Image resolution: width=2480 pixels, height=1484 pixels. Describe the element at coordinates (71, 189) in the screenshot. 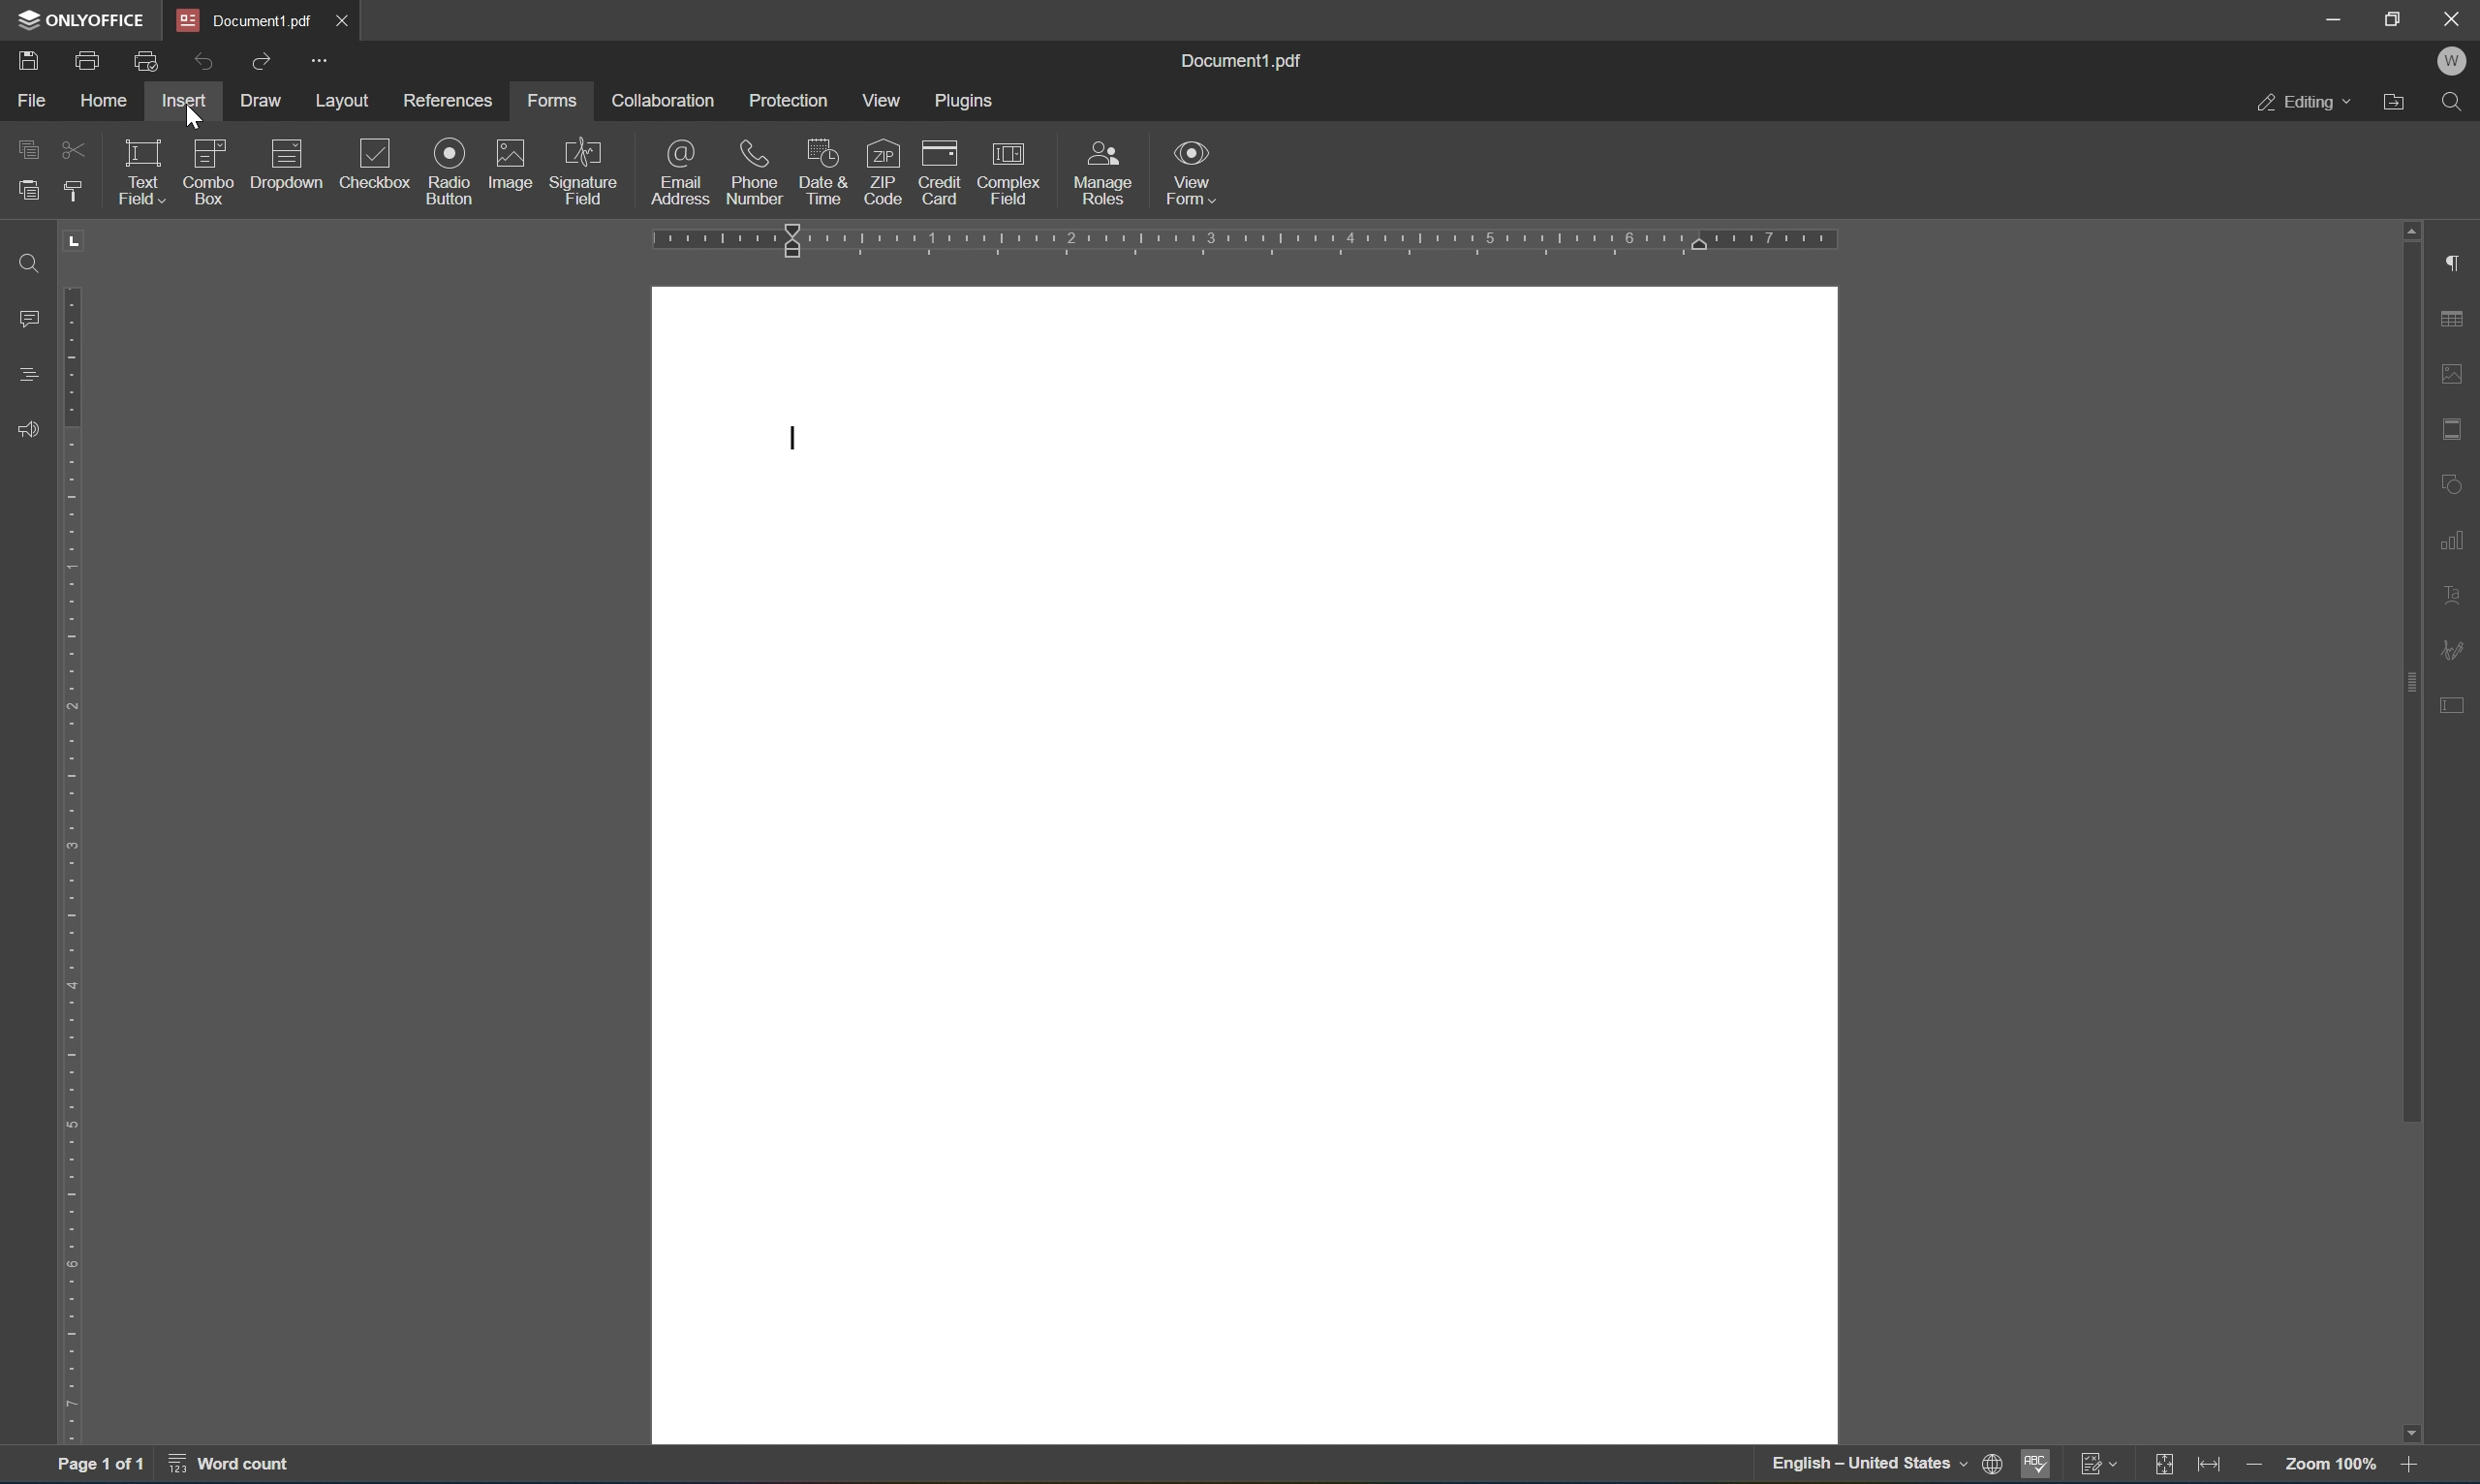

I see `copy style` at that location.